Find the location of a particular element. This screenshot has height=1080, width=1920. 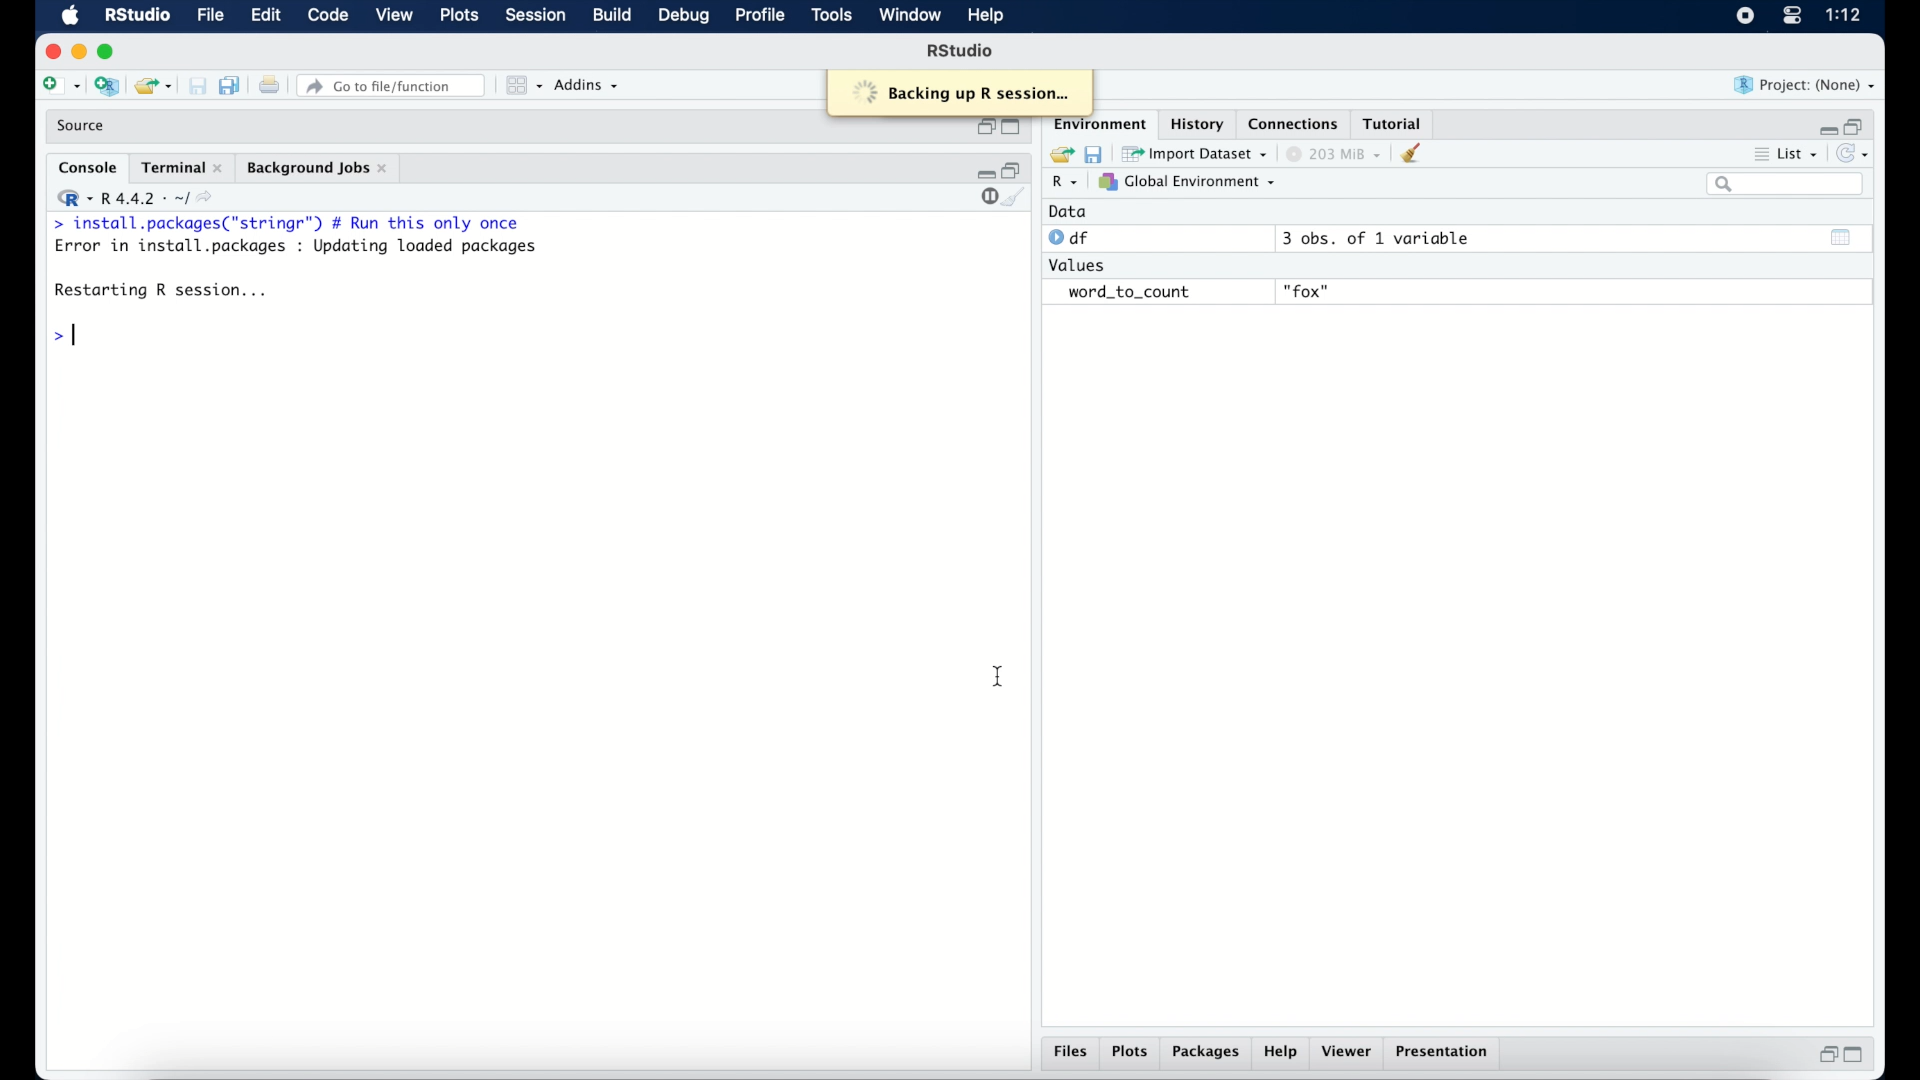

load workspace is located at coordinates (1058, 155).